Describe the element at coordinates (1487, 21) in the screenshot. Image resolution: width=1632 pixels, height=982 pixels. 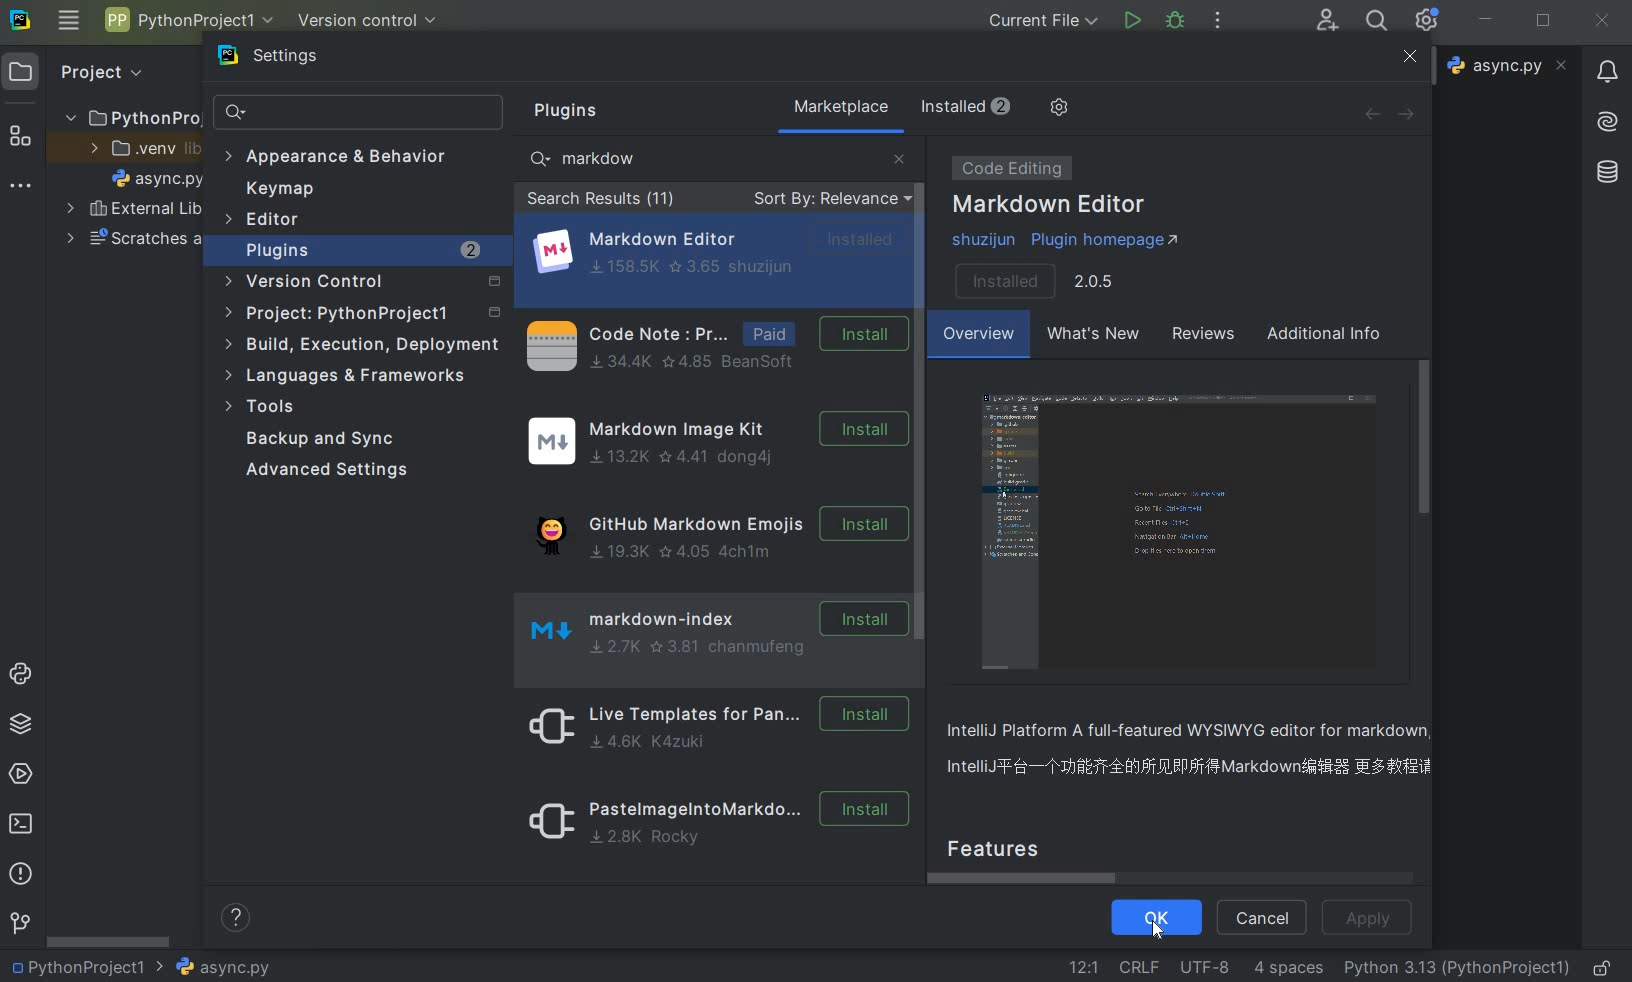
I see `minimize` at that location.